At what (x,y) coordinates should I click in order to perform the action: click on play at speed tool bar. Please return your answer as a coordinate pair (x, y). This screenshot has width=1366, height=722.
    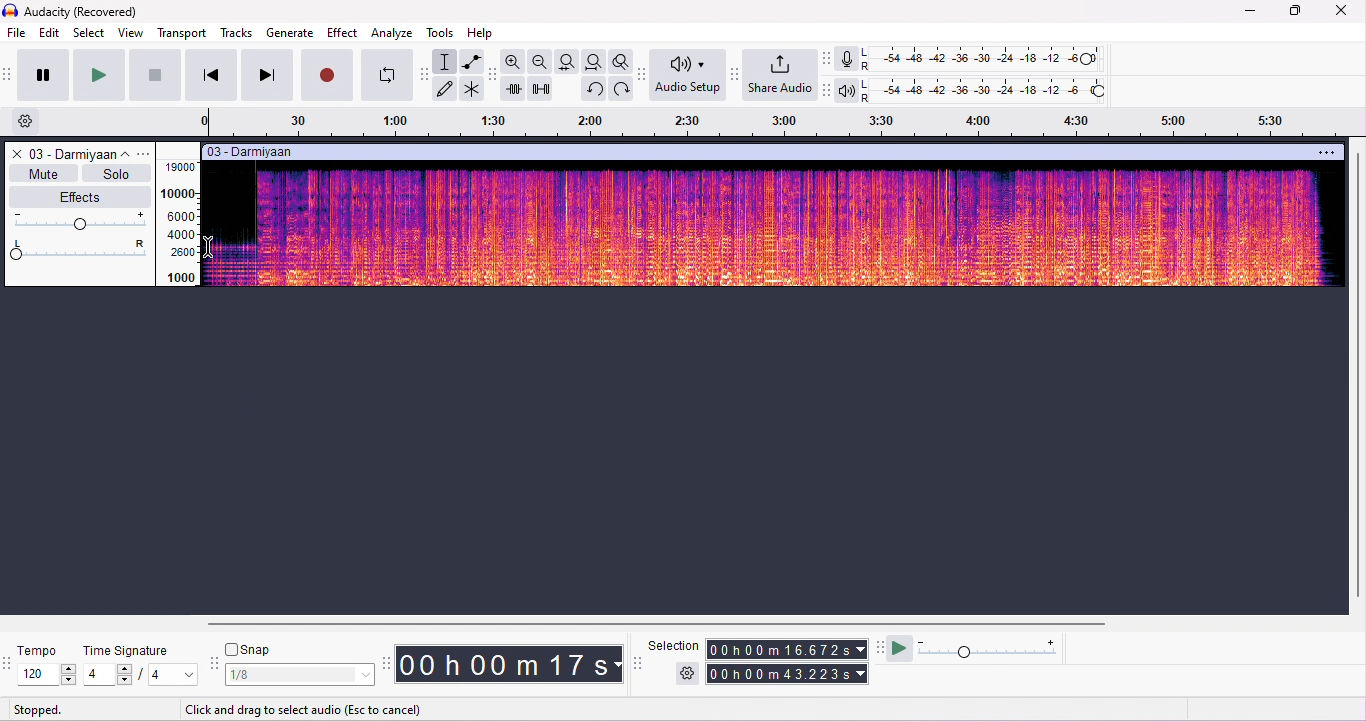
    Looking at the image, I should click on (879, 646).